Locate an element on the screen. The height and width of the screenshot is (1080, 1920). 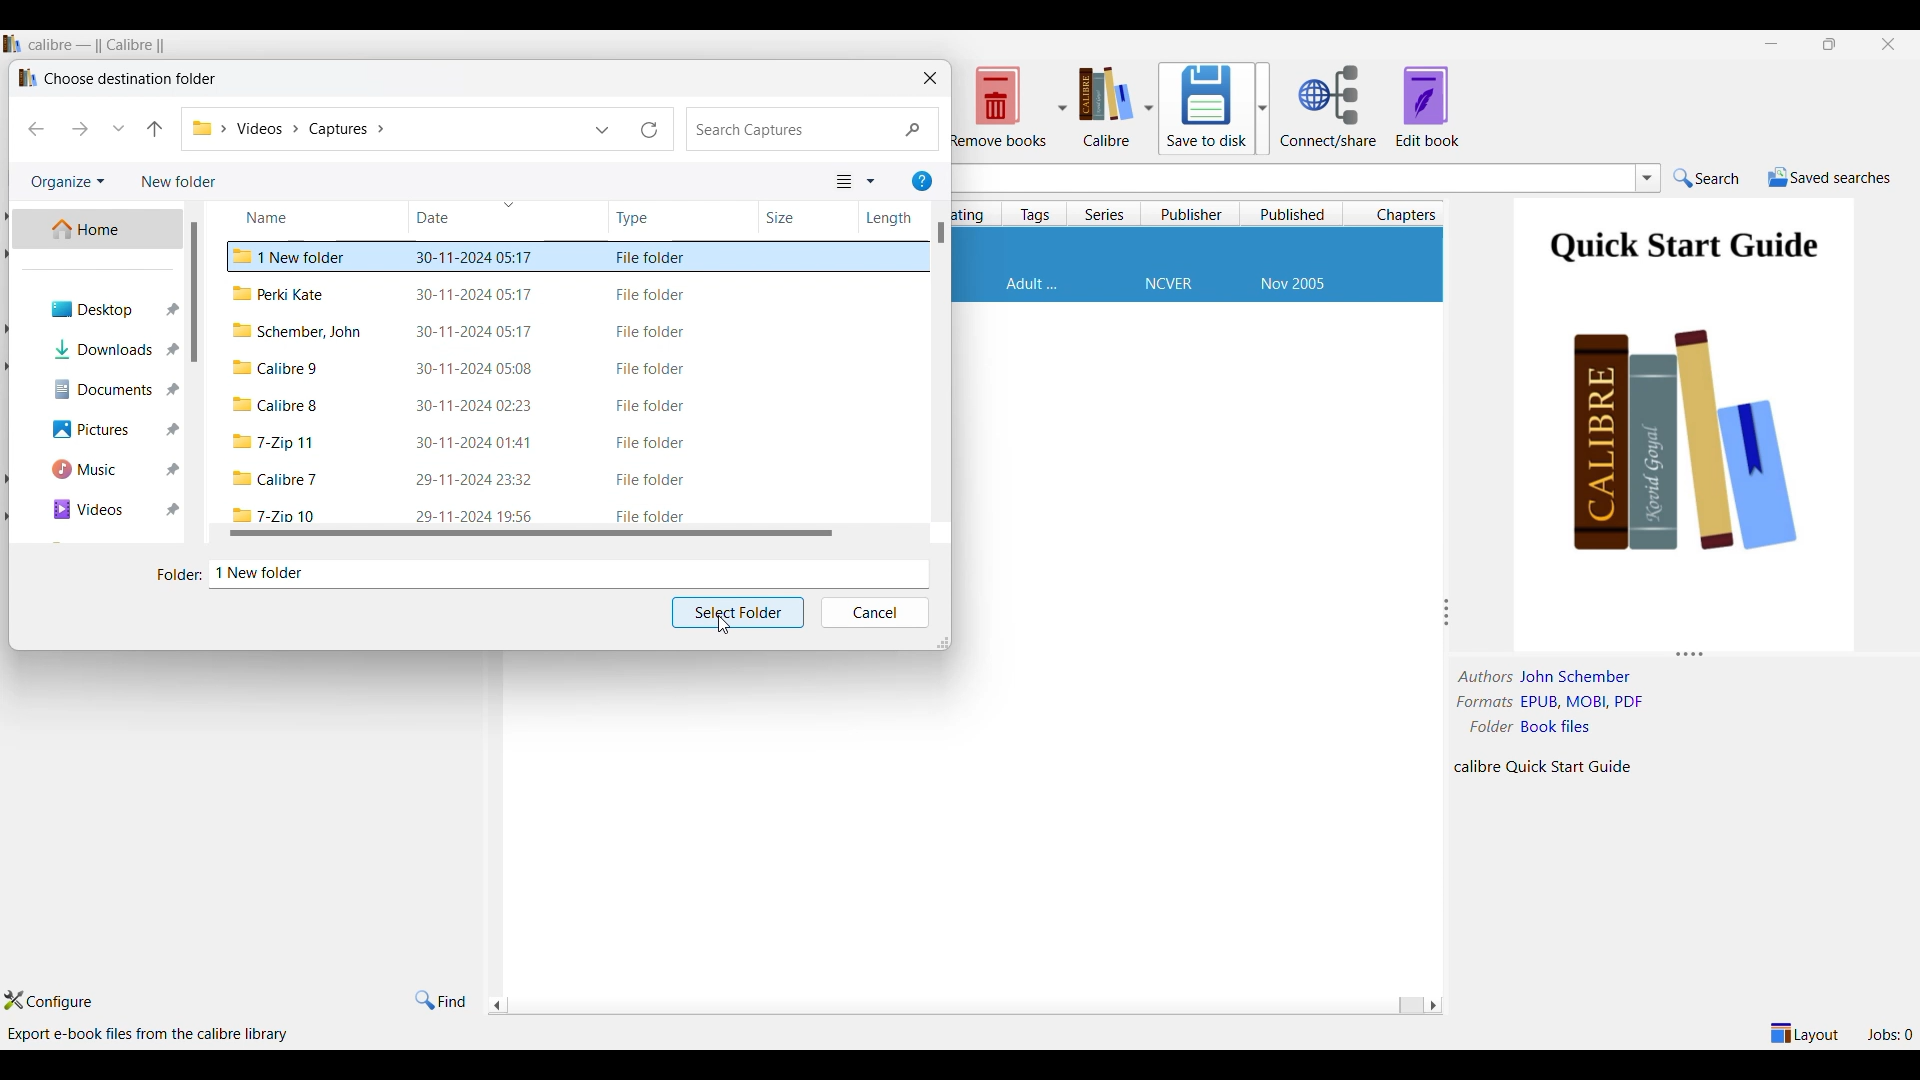
folder is located at coordinates (278, 479).